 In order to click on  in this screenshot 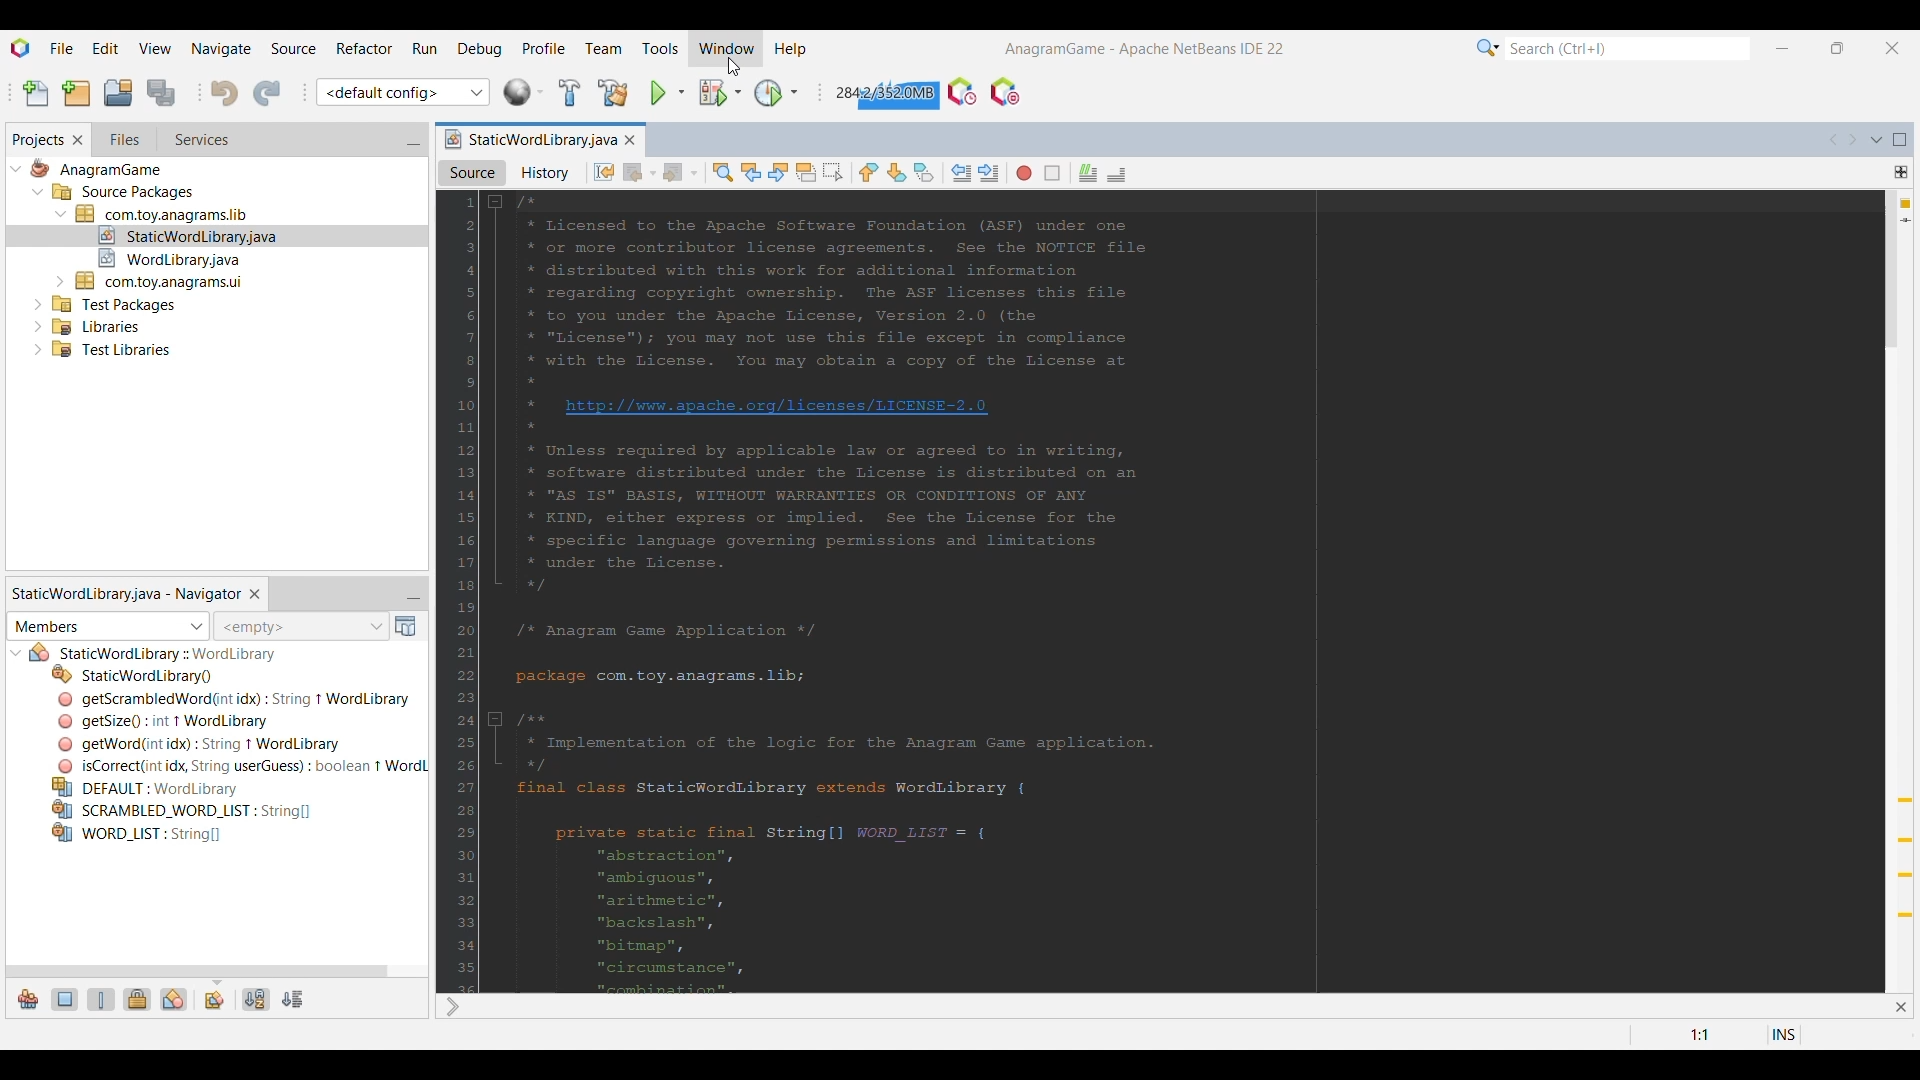, I will do `click(182, 809)`.